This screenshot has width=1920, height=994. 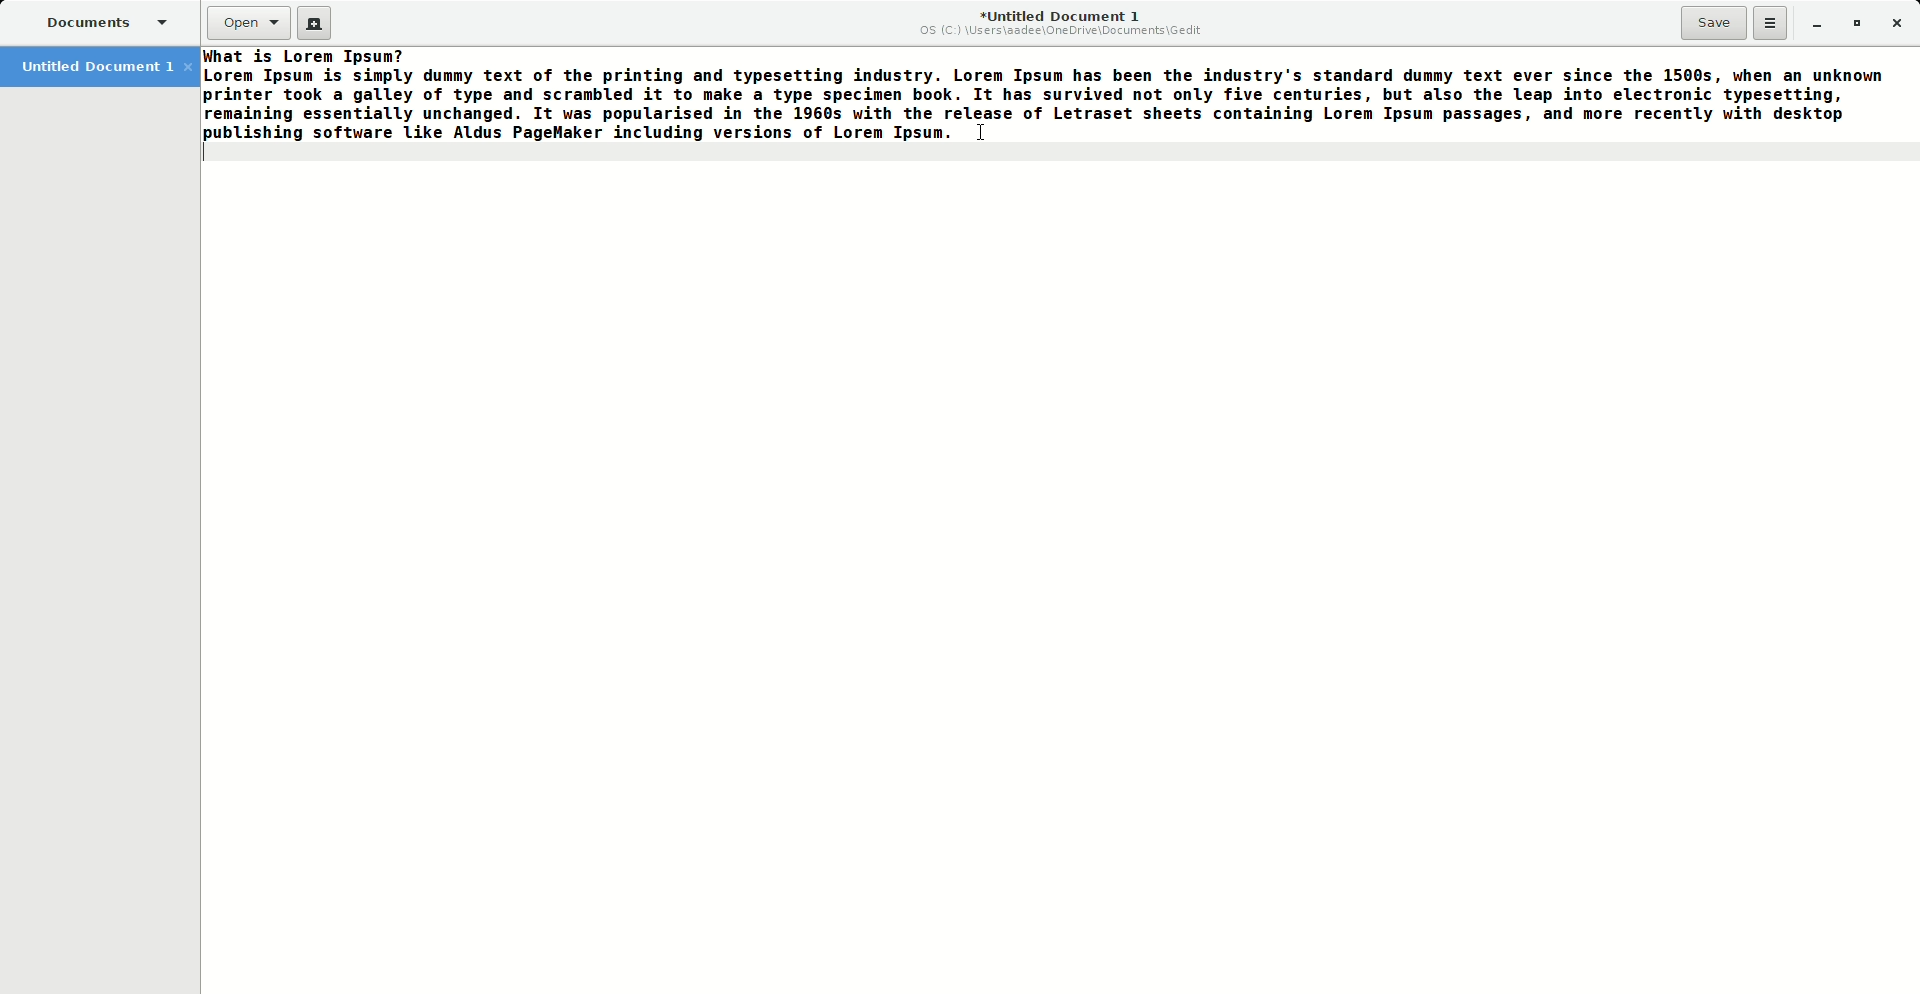 What do you see at coordinates (1714, 23) in the screenshot?
I see `Save` at bounding box center [1714, 23].